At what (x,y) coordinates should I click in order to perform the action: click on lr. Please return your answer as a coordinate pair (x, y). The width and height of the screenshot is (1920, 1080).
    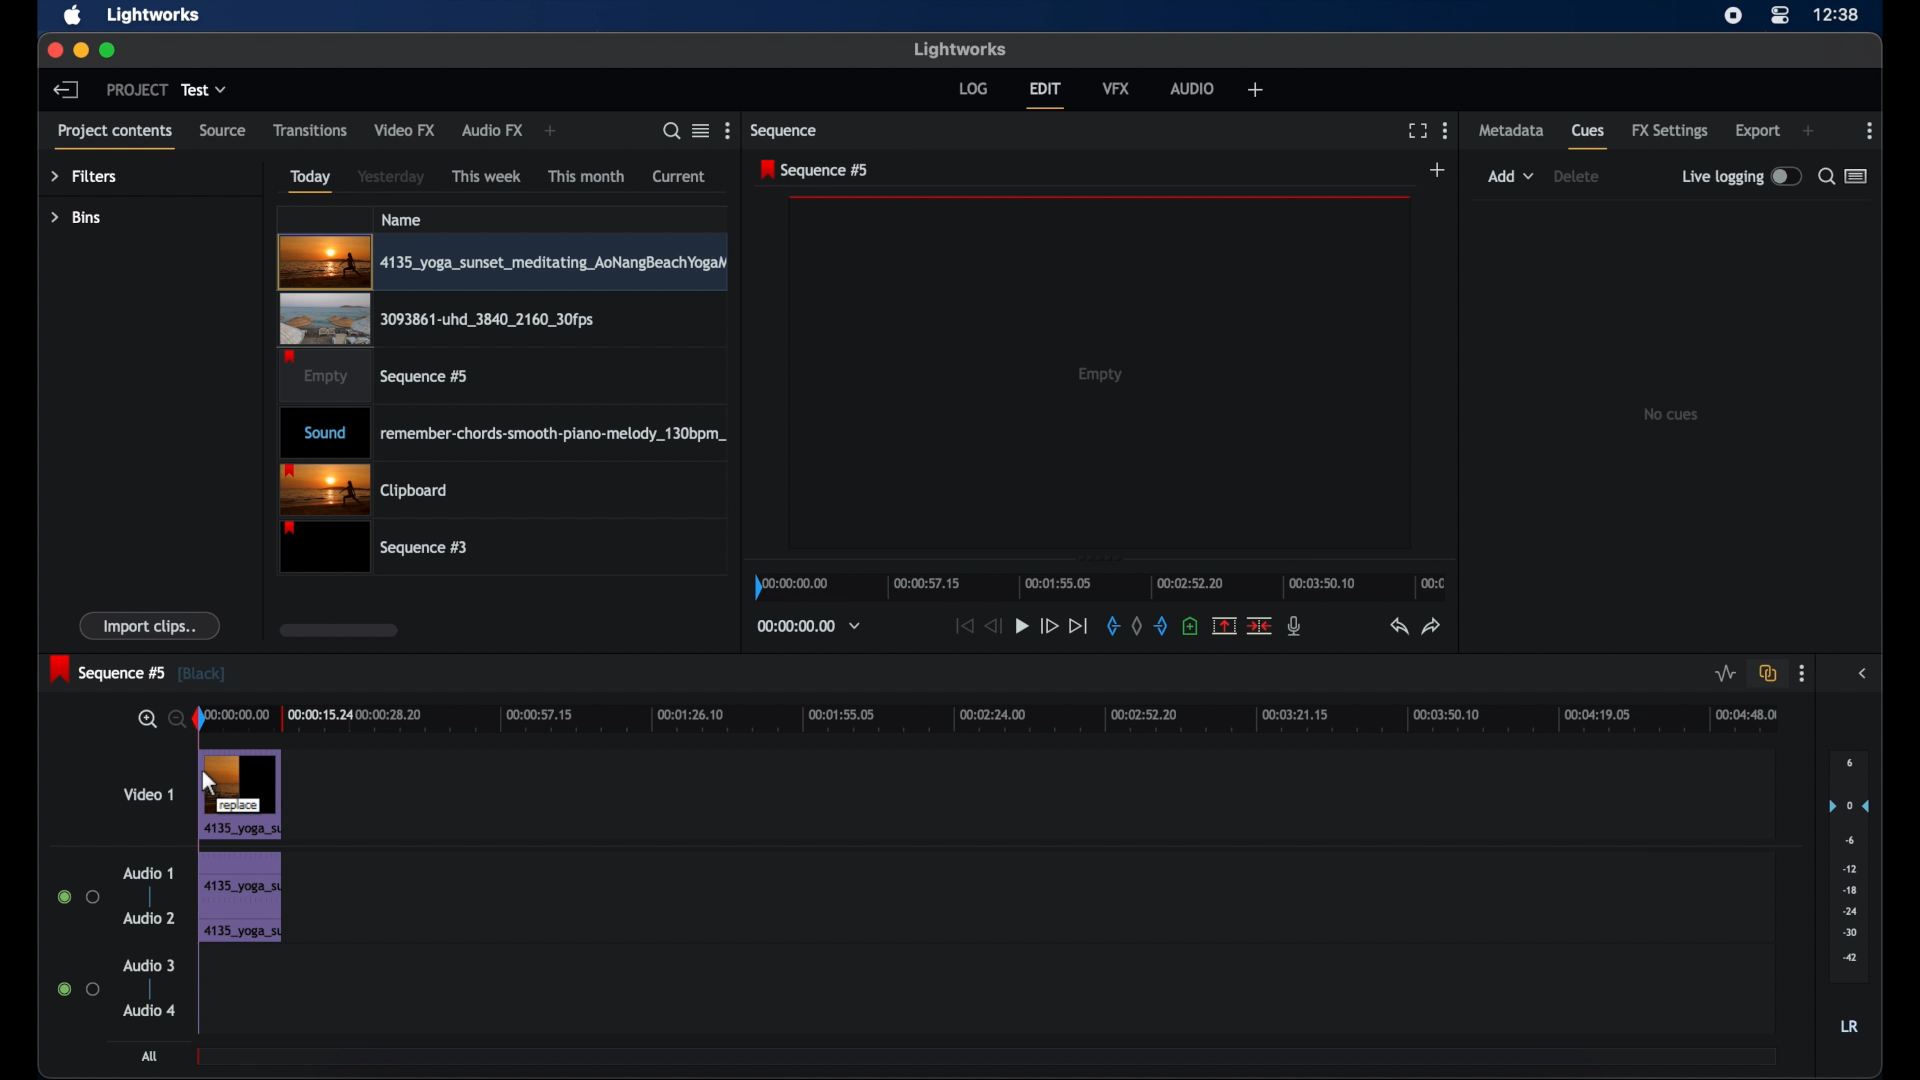
    Looking at the image, I should click on (1850, 1026).